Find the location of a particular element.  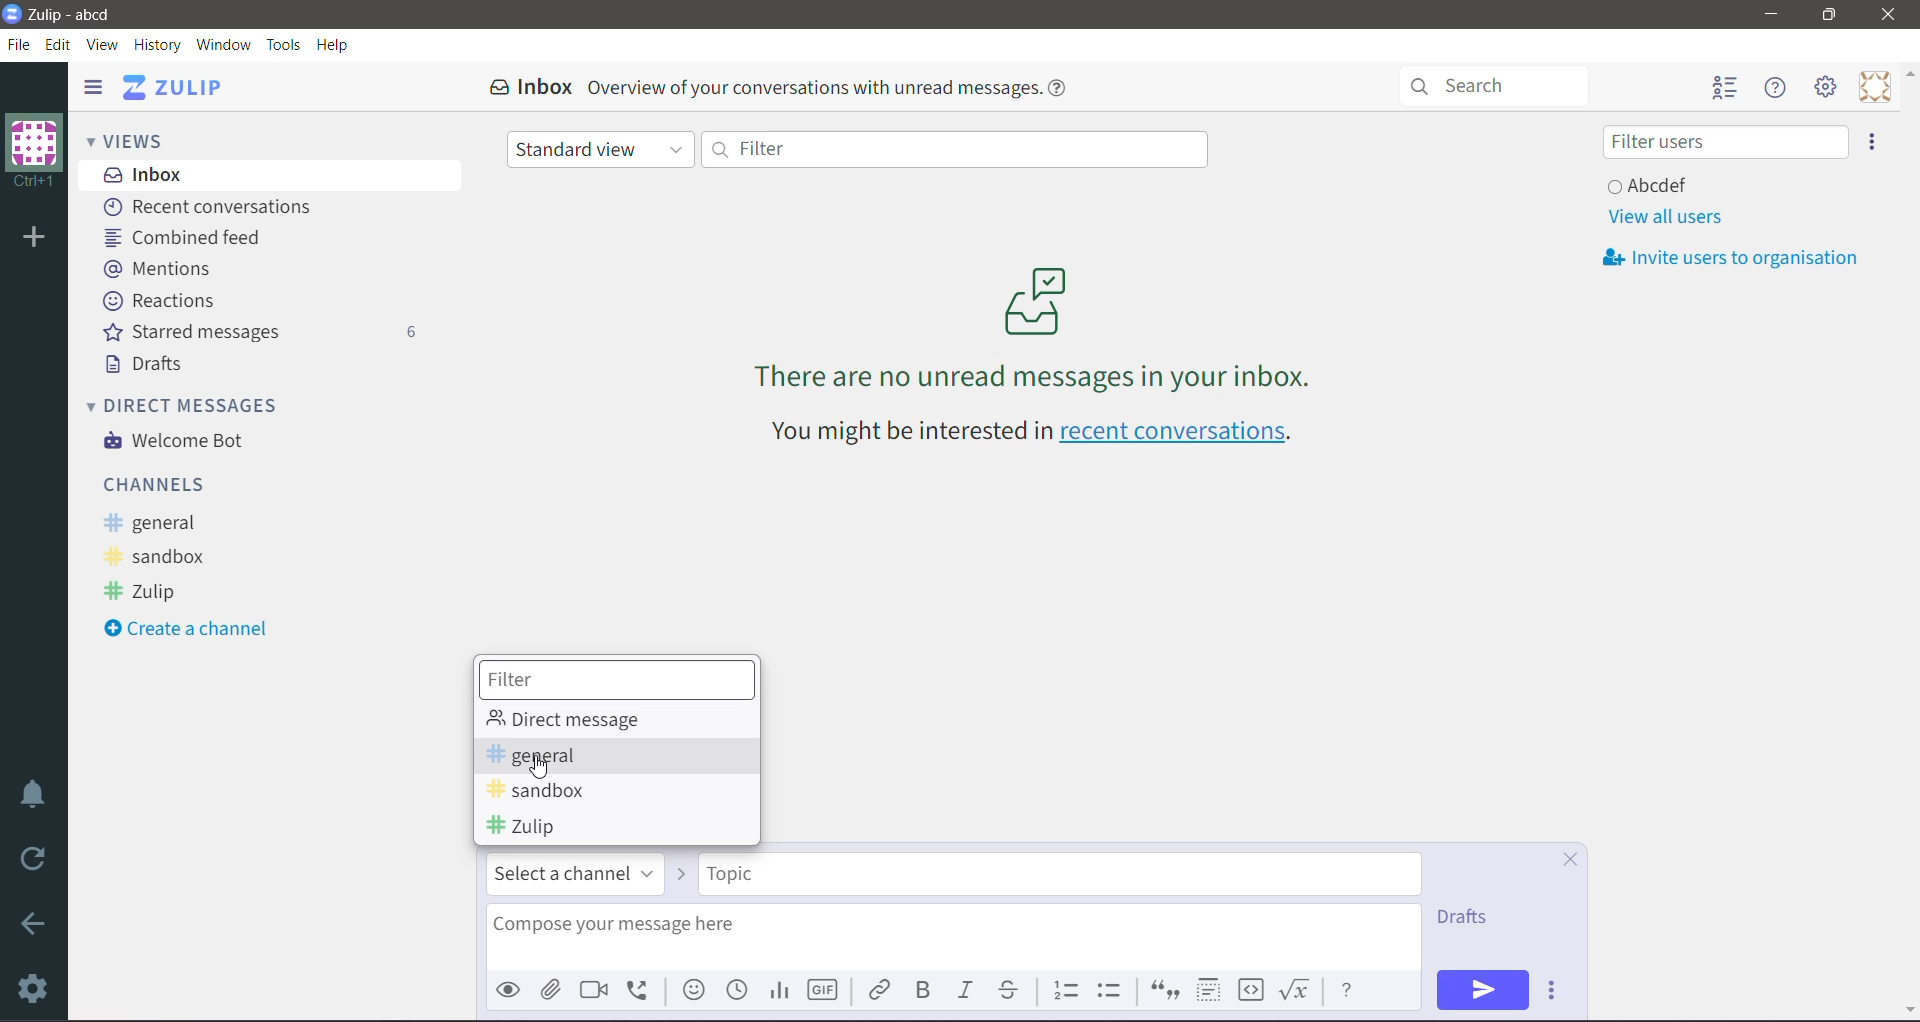

Filter is located at coordinates (953, 148).